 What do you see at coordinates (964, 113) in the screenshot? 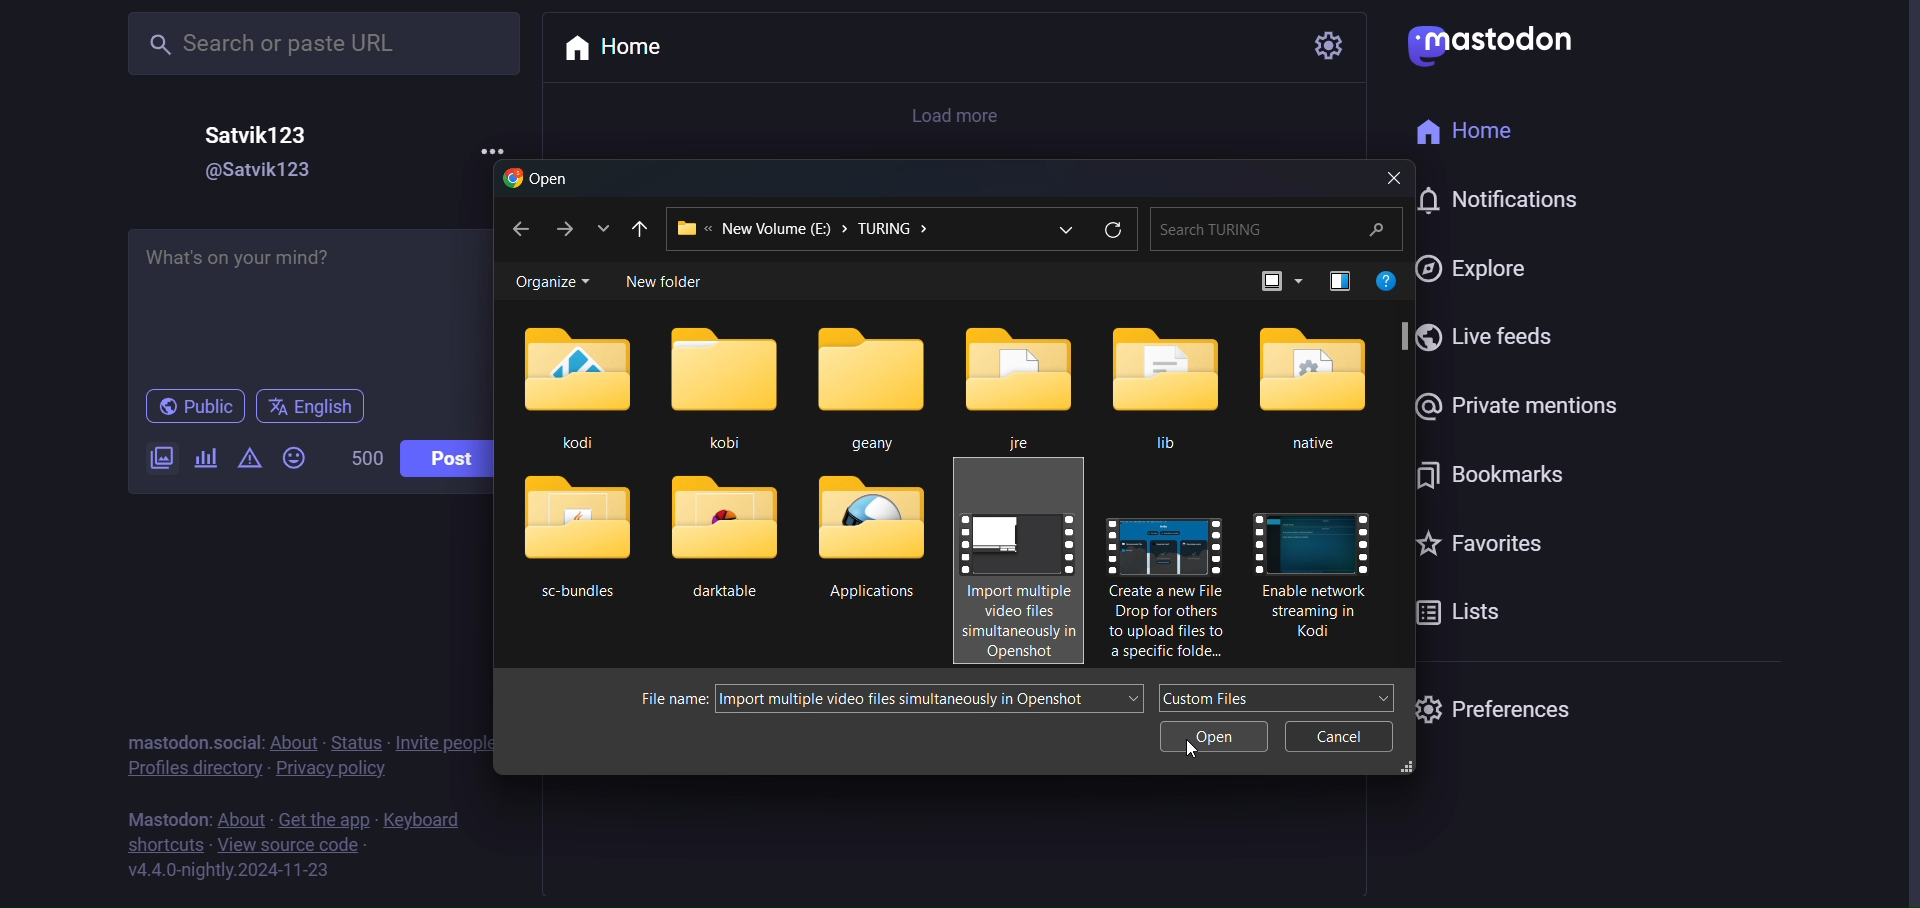
I see `load more` at bounding box center [964, 113].